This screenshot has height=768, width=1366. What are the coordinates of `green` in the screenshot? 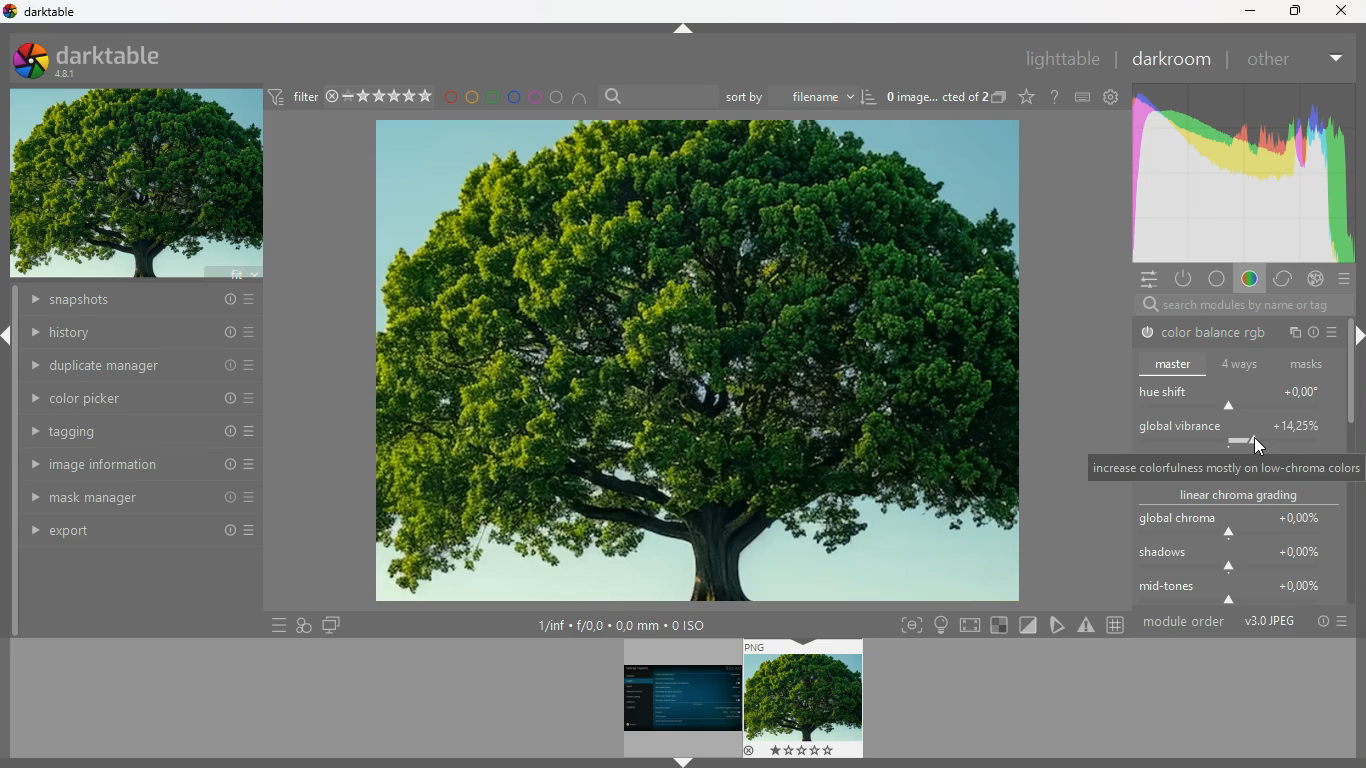 It's located at (493, 97).